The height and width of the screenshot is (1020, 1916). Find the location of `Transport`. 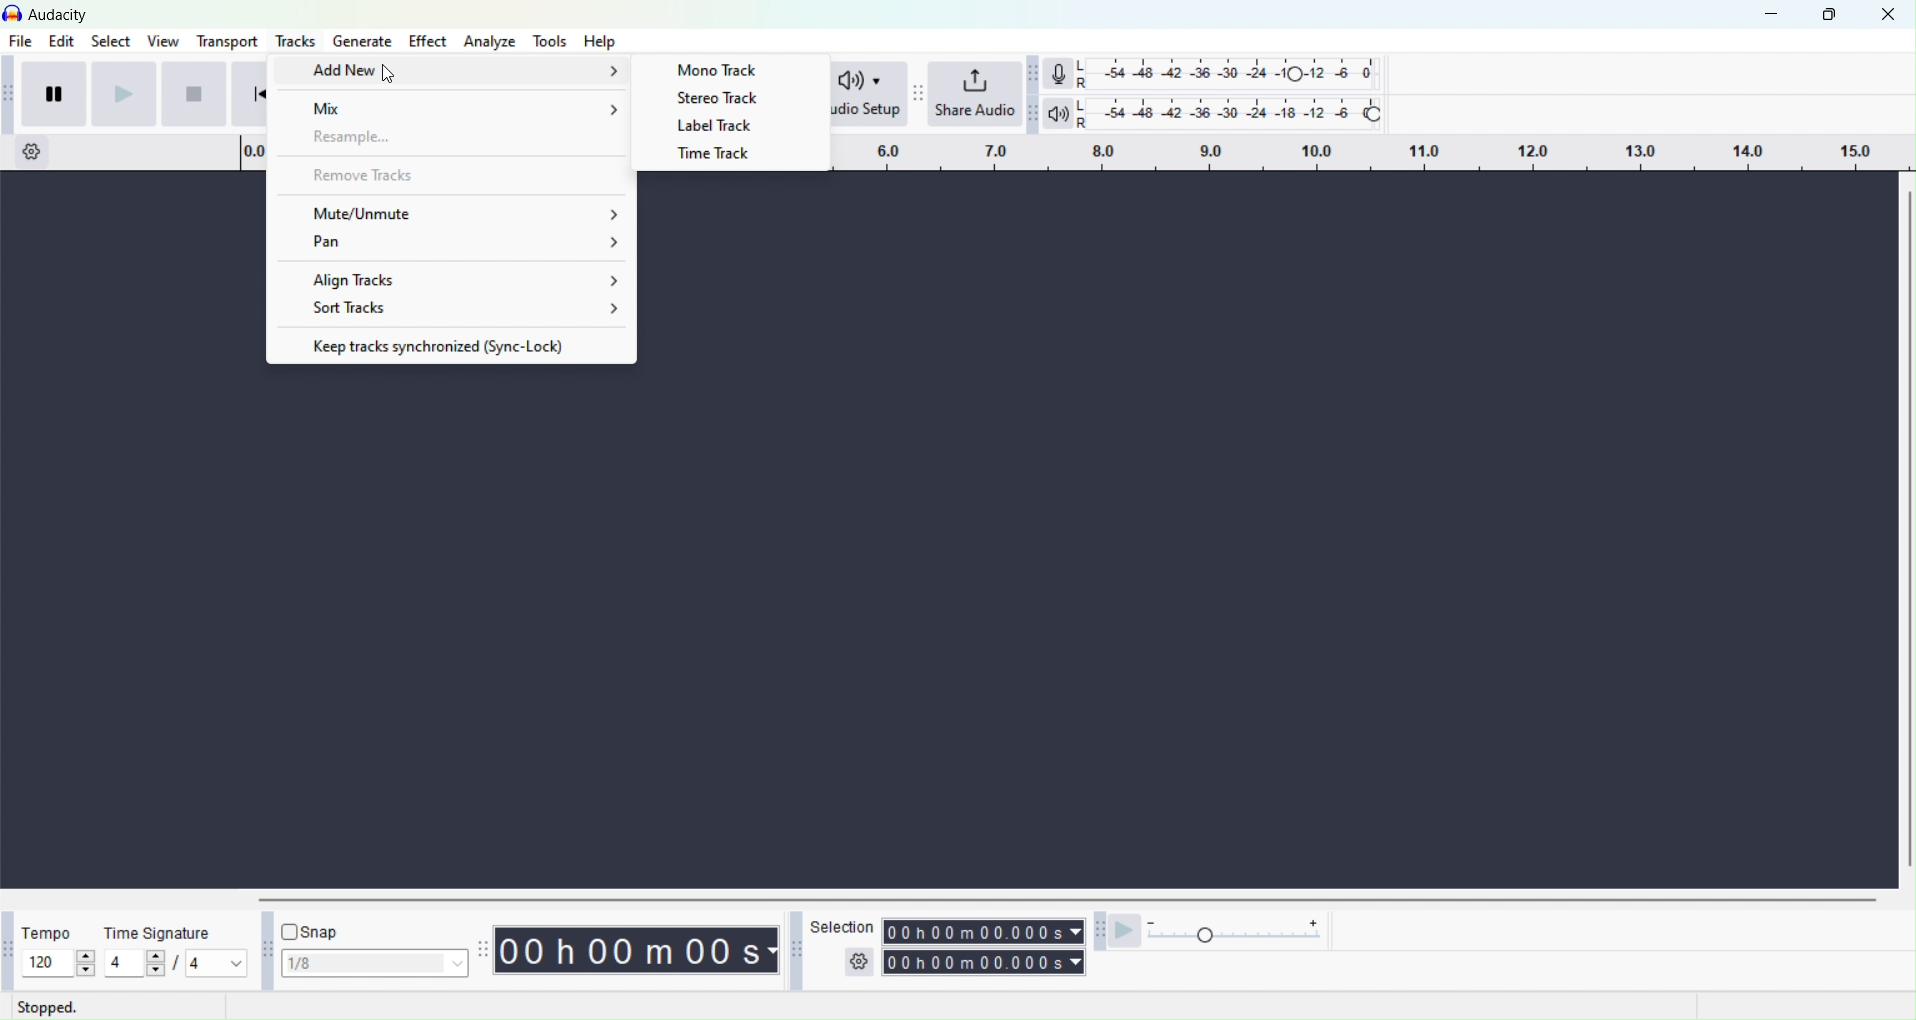

Transport is located at coordinates (230, 41).